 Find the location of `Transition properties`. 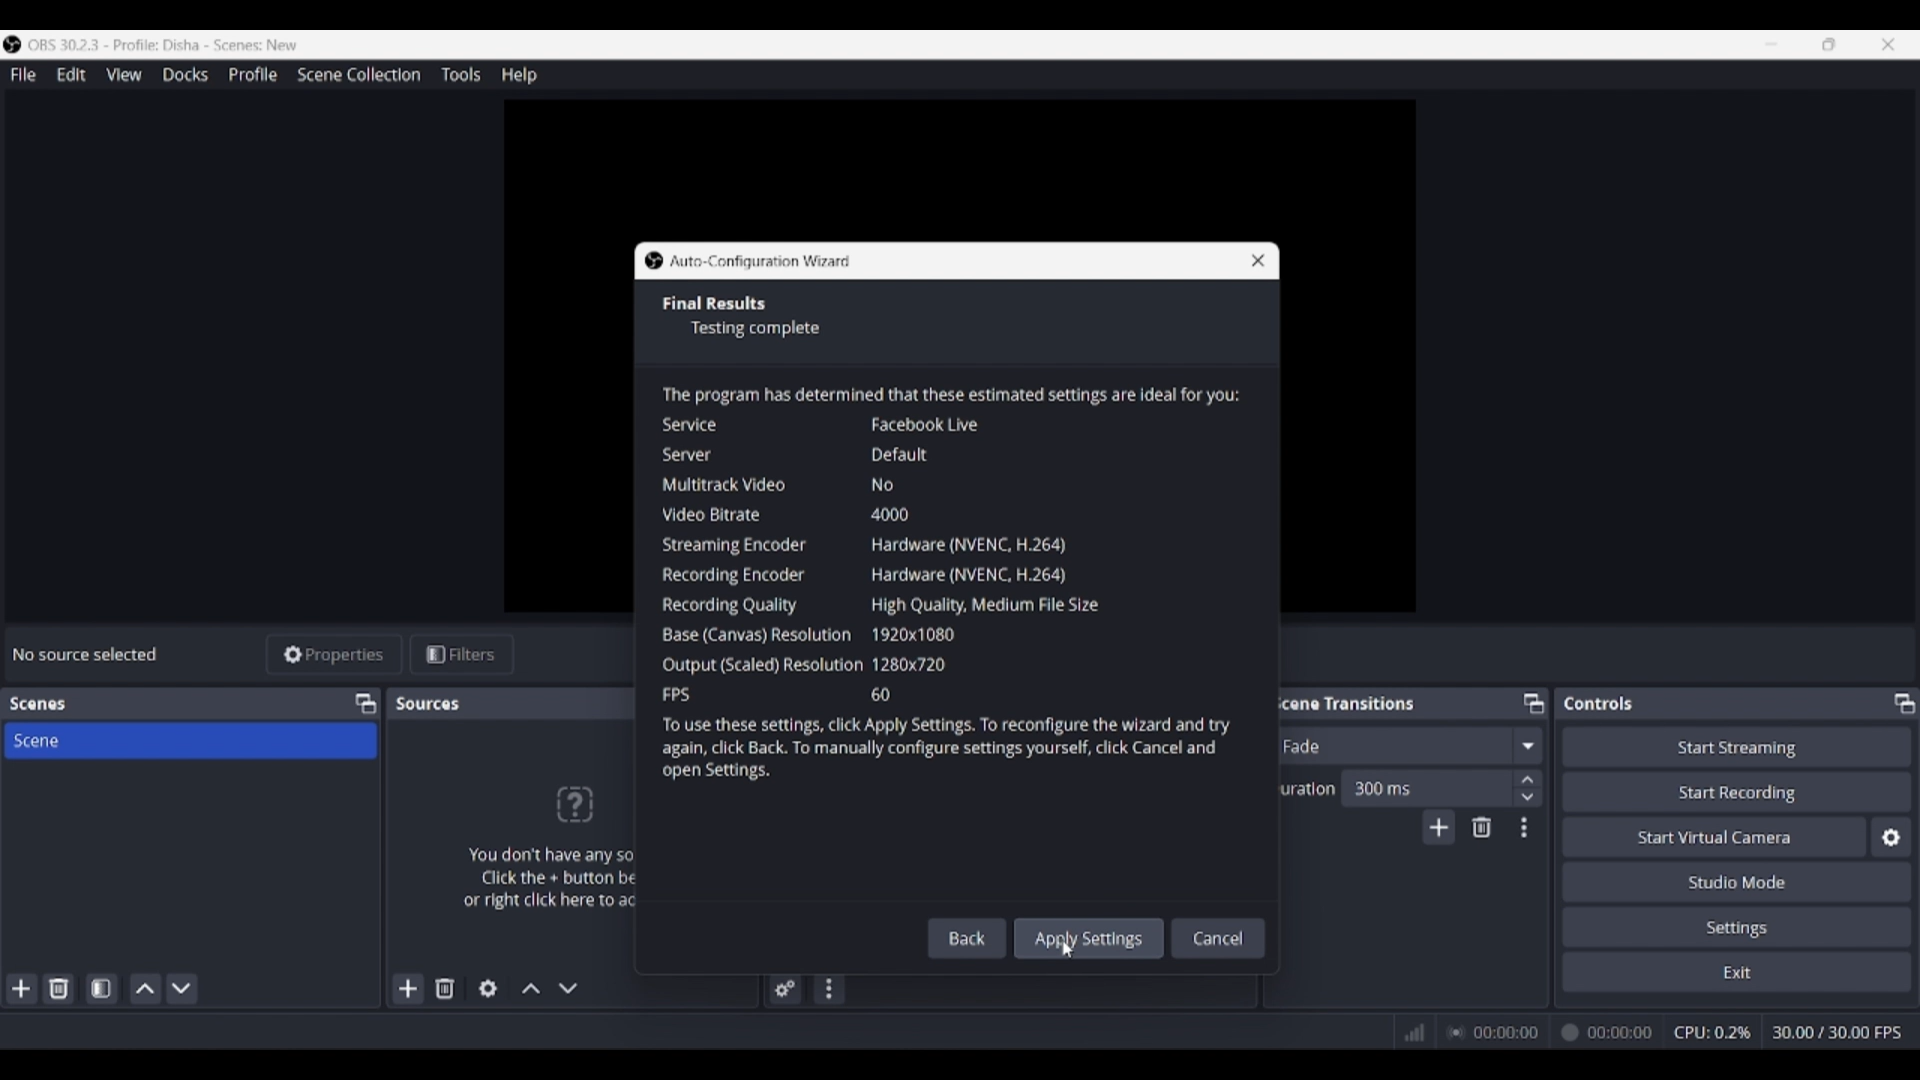

Transition properties is located at coordinates (1524, 828).